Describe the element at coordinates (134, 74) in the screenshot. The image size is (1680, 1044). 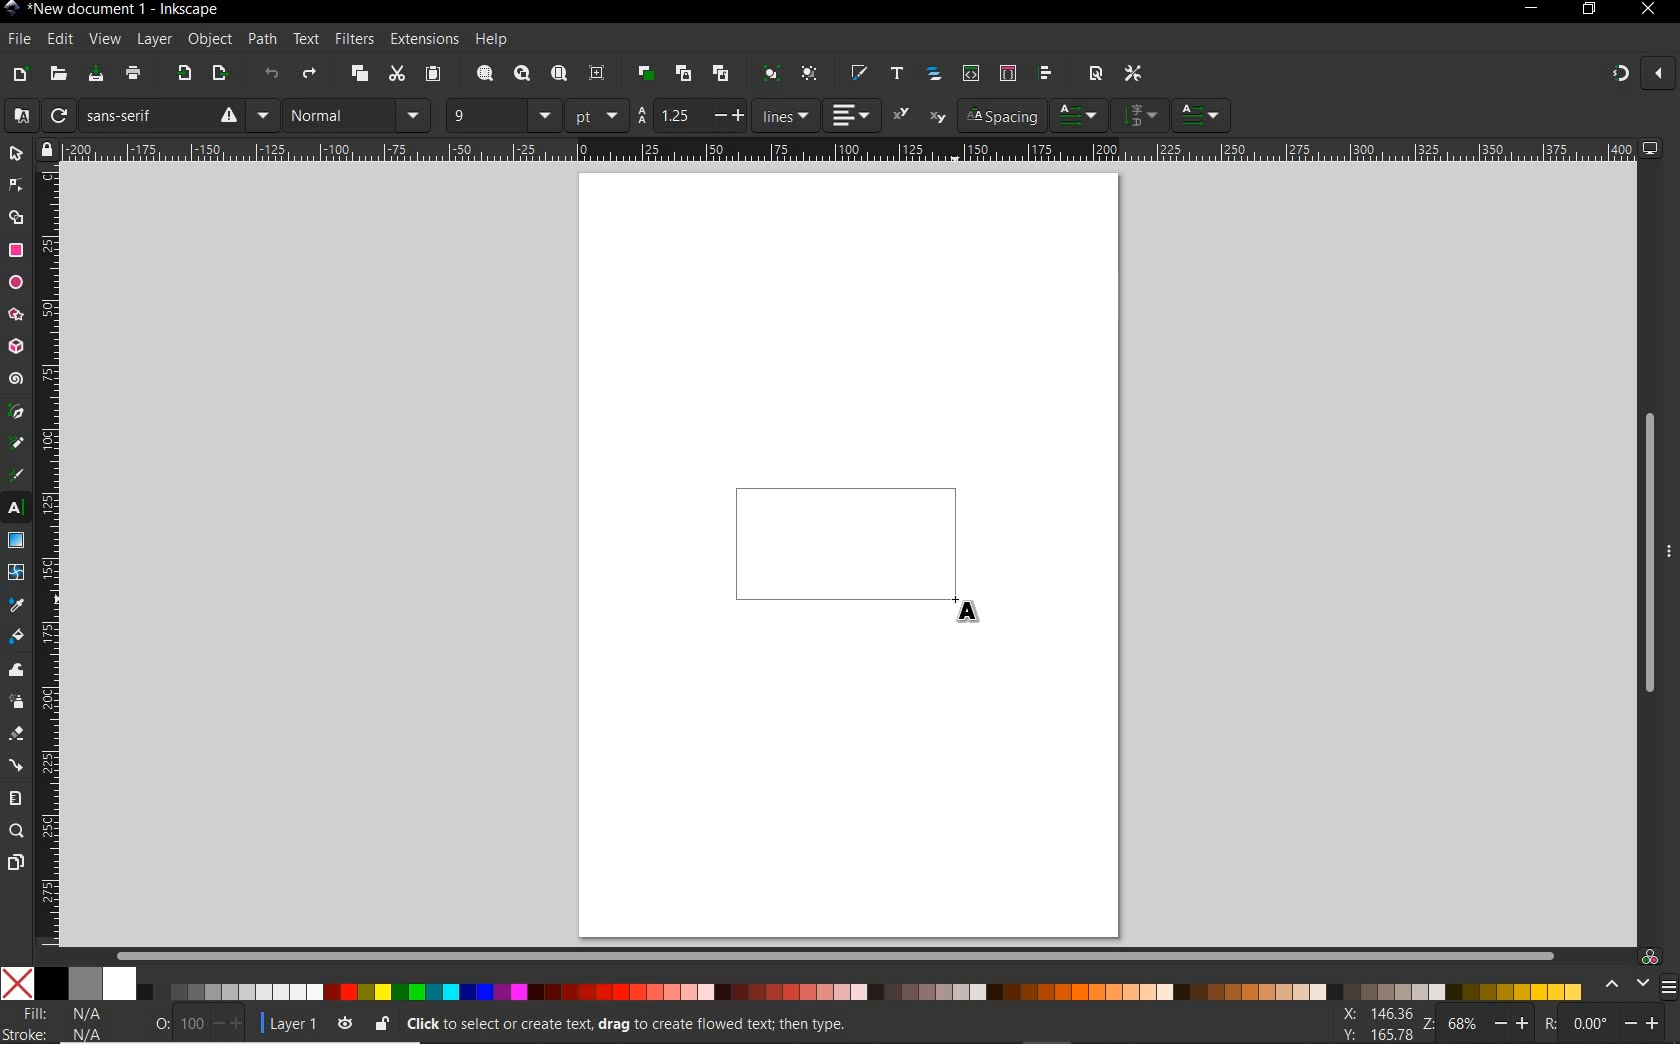
I see `print` at that location.